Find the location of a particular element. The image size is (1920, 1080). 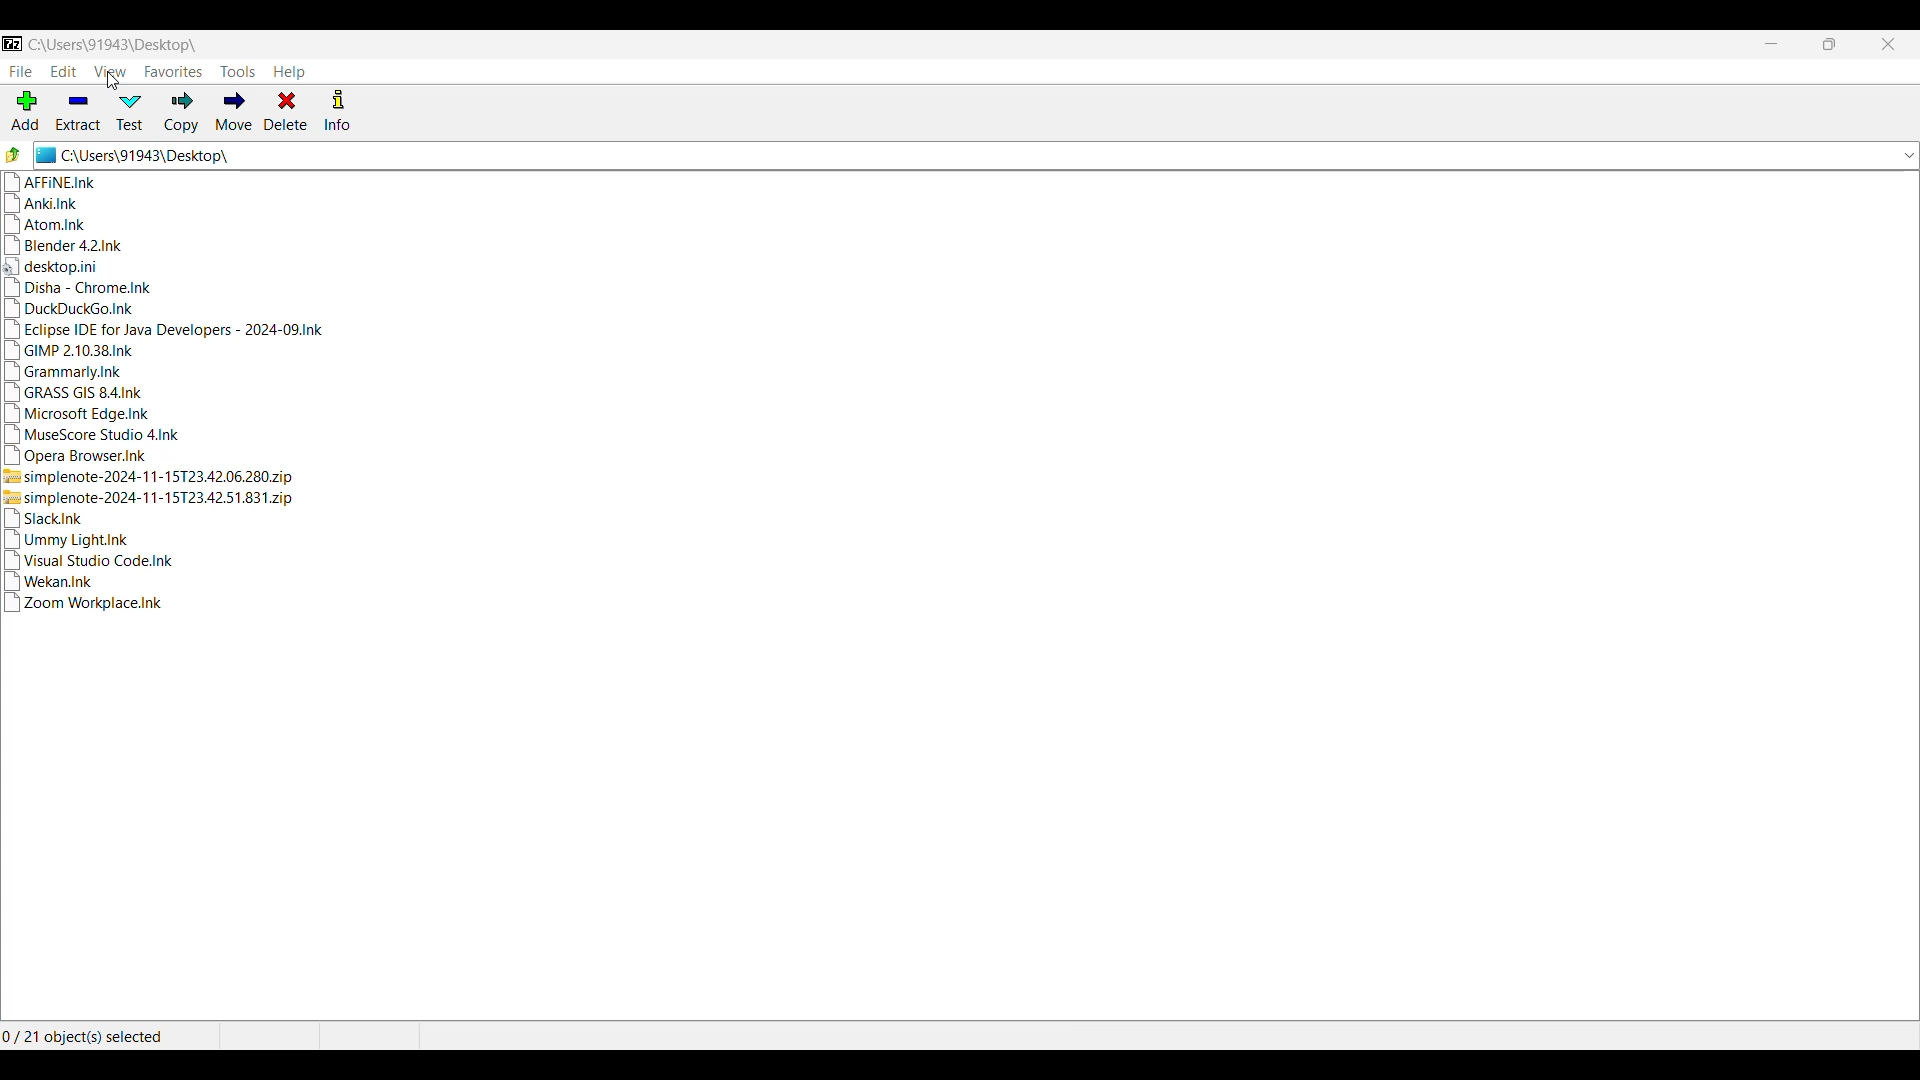

Close is located at coordinates (1889, 44).